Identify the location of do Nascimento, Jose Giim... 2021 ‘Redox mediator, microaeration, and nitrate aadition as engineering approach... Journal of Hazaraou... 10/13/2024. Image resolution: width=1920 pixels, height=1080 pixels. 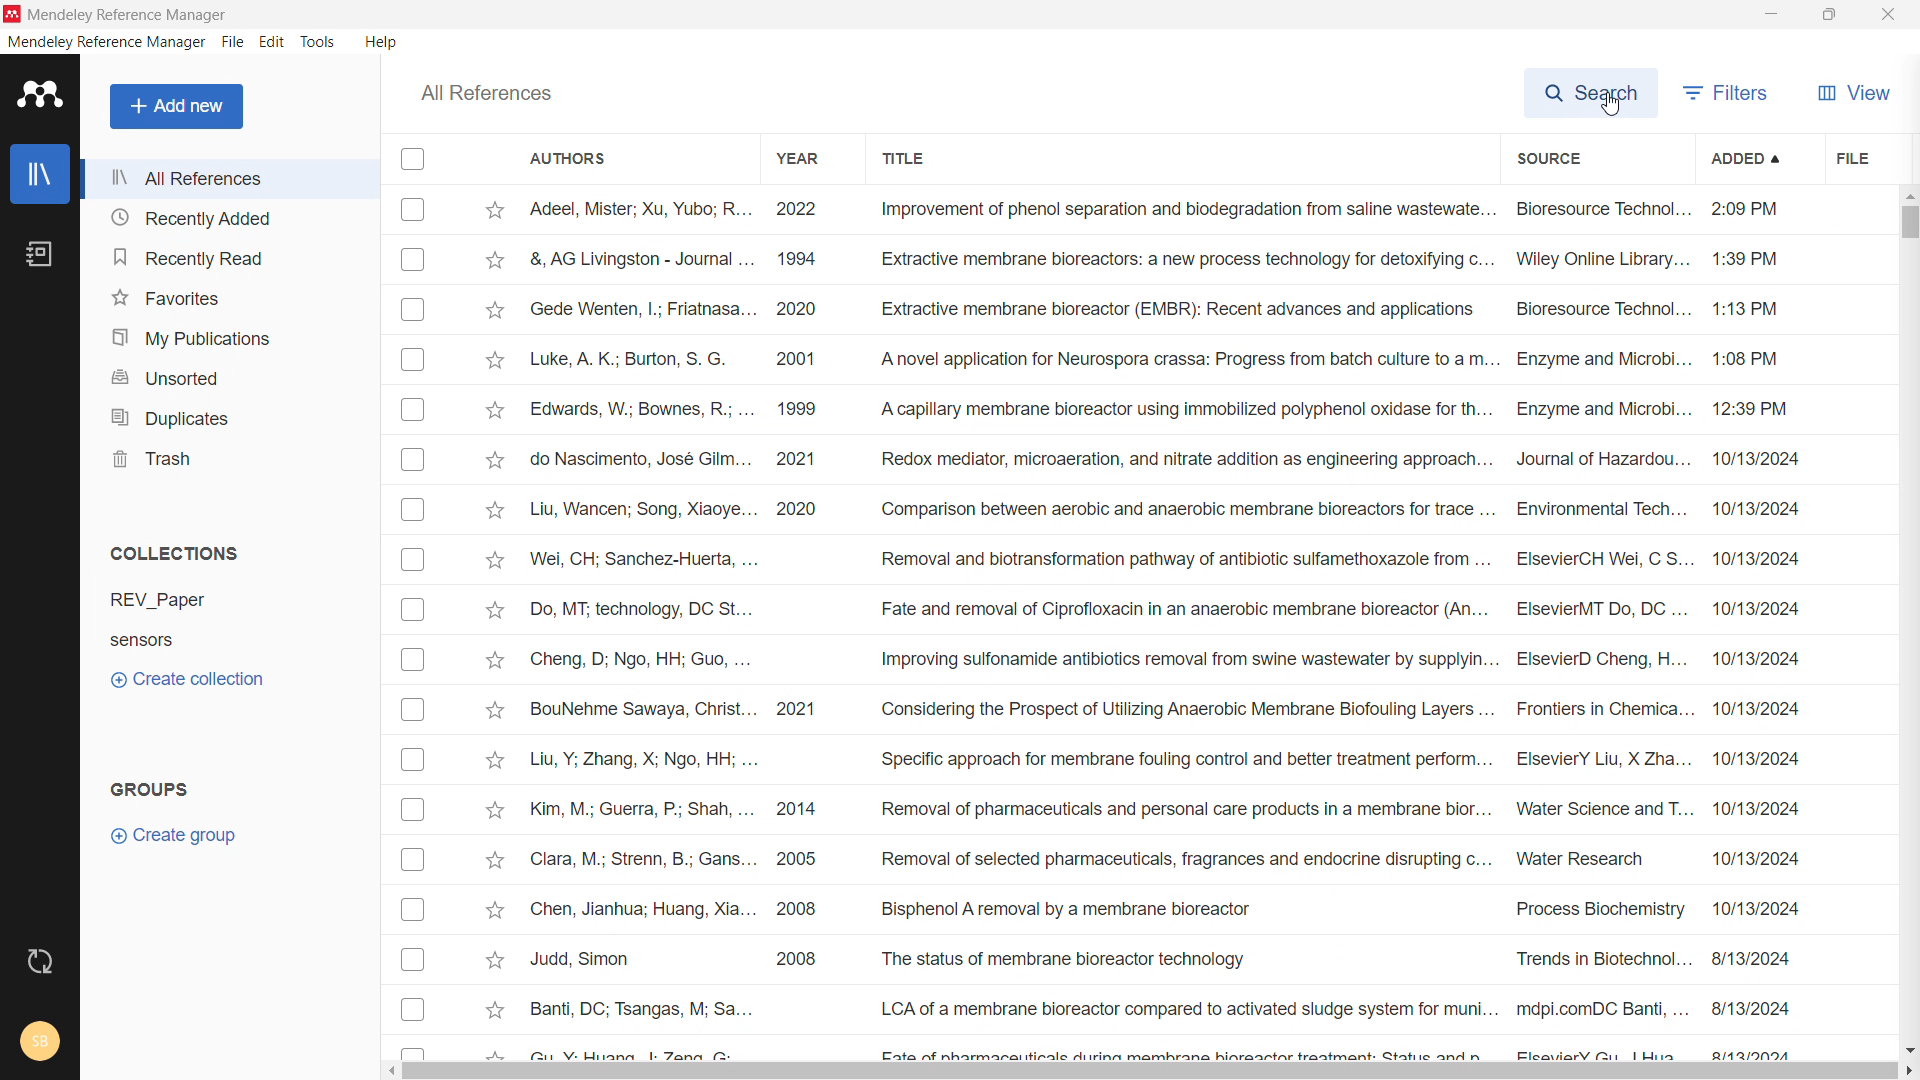
(1176, 460).